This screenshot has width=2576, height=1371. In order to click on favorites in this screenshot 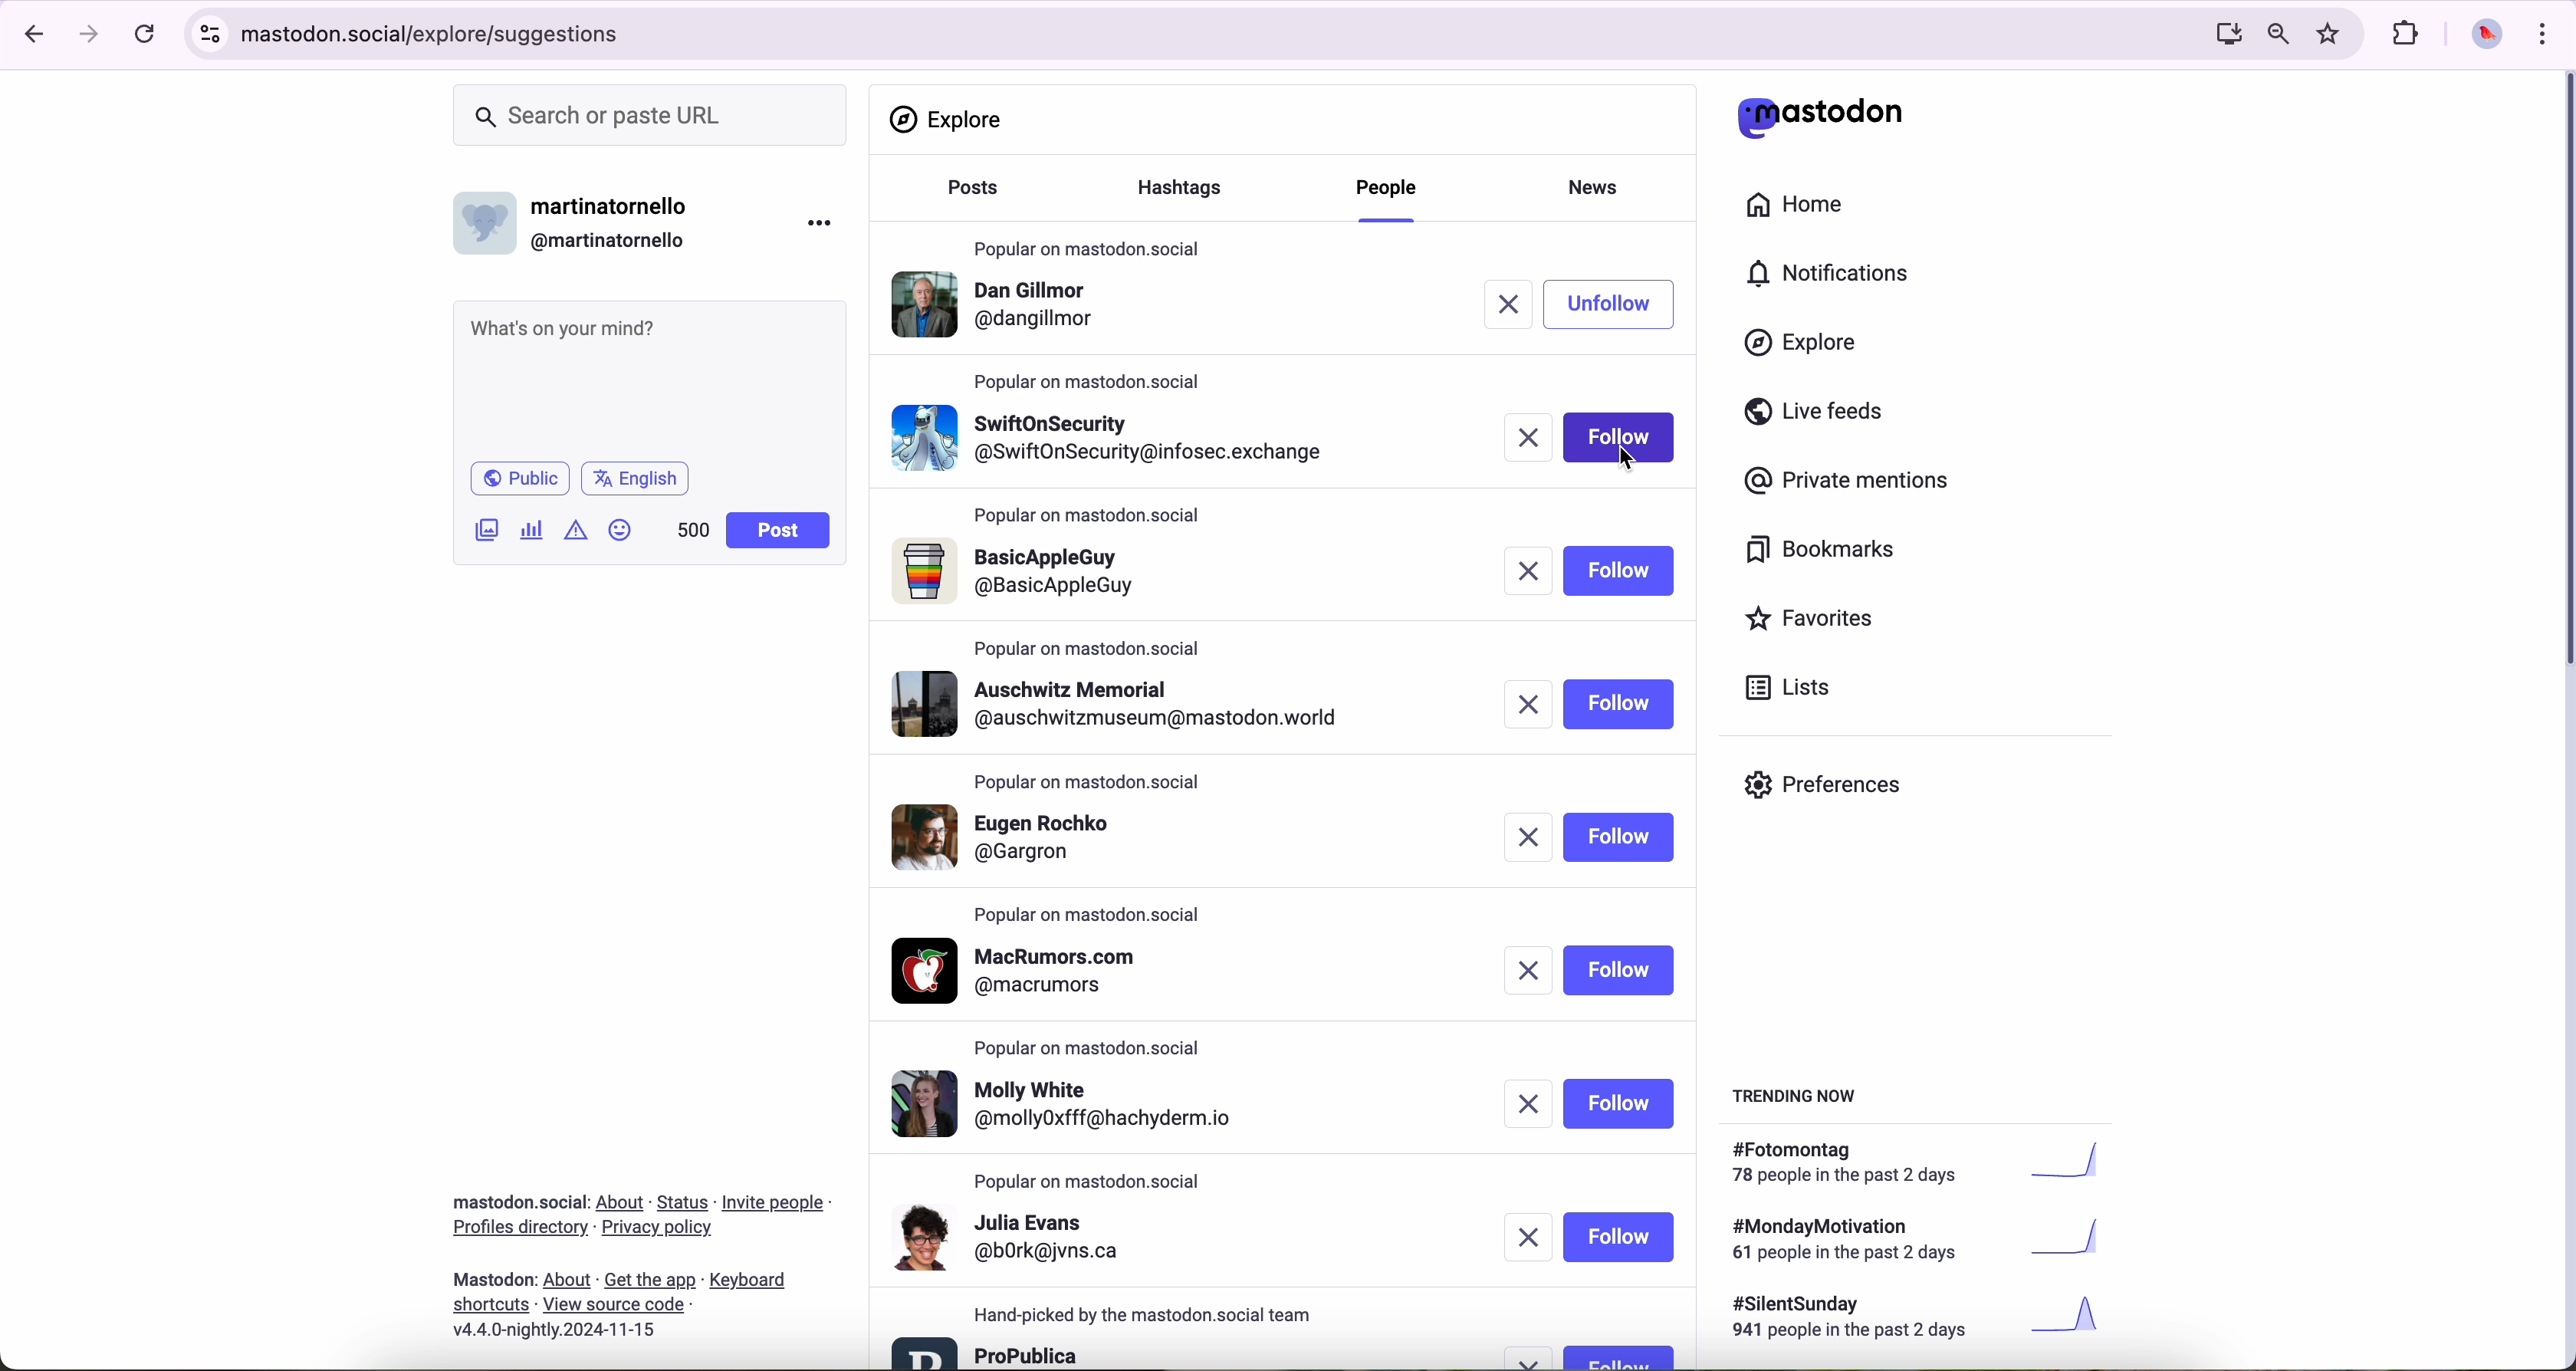, I will do `click(1818, 621)`.